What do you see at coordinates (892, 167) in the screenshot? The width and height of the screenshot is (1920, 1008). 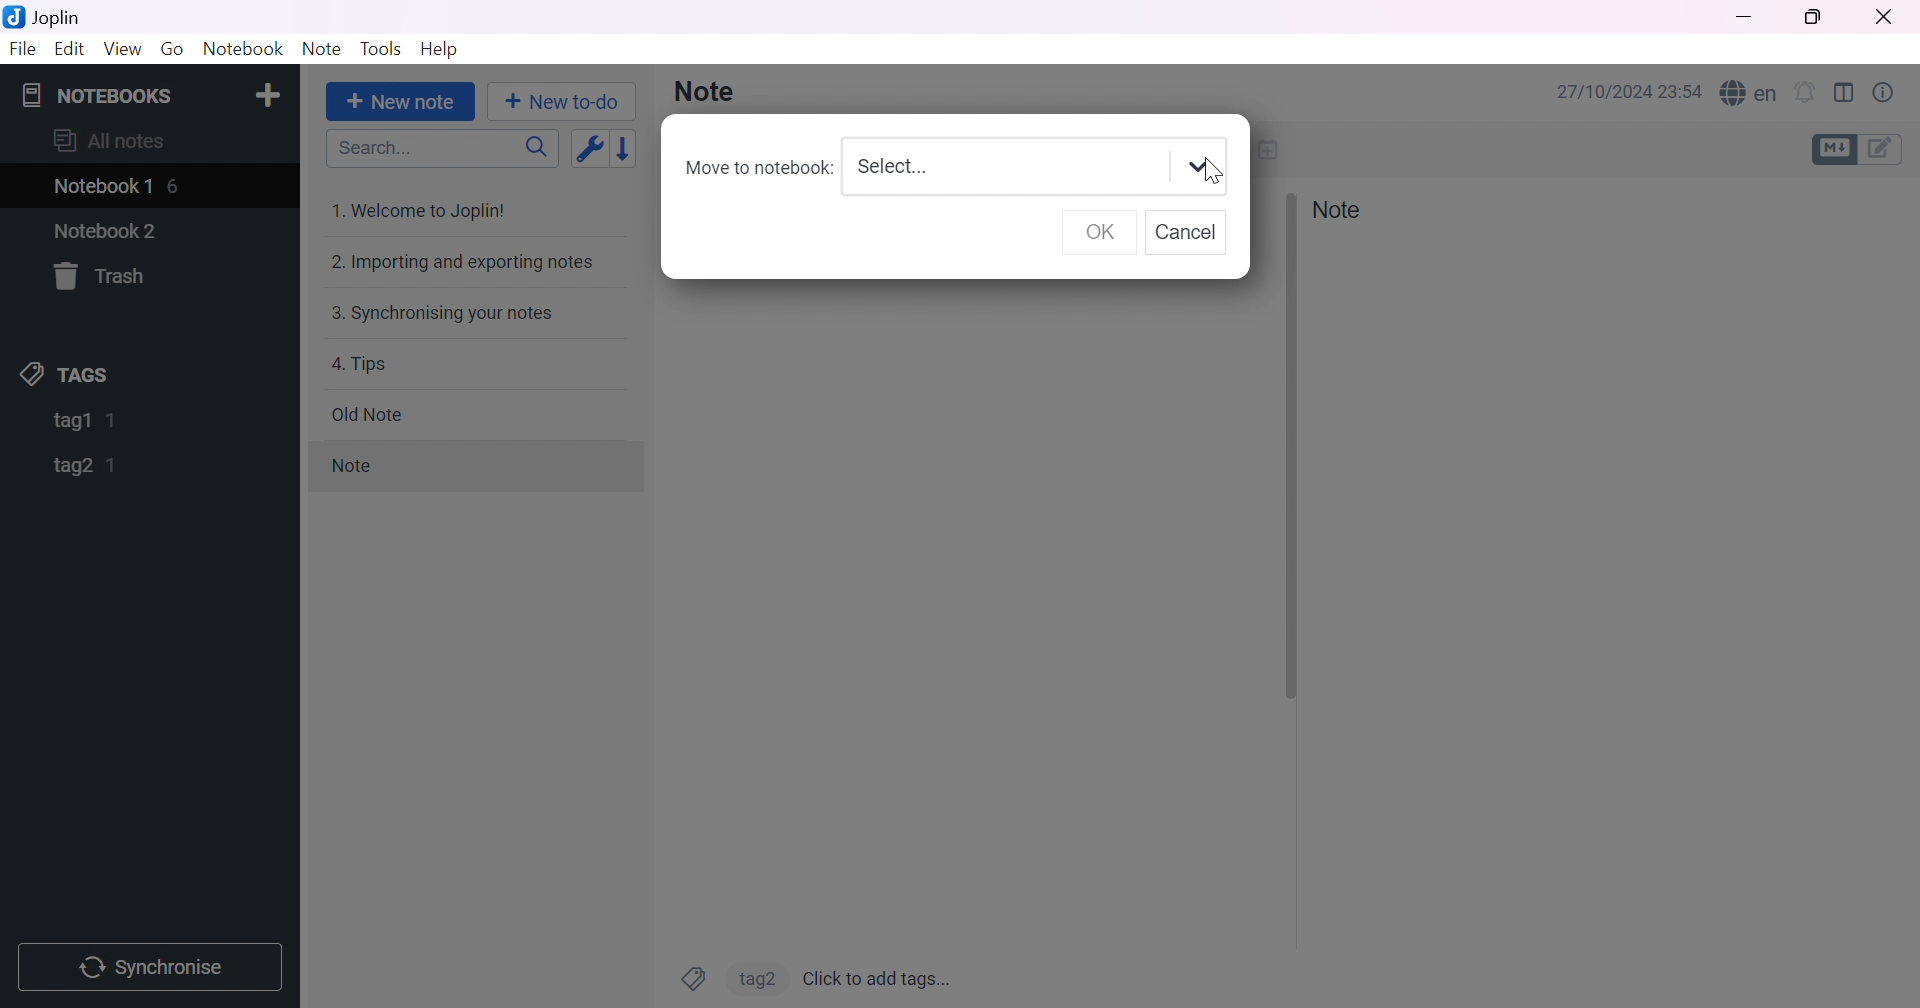 I see `Select...` at bounding box center [892, 167].